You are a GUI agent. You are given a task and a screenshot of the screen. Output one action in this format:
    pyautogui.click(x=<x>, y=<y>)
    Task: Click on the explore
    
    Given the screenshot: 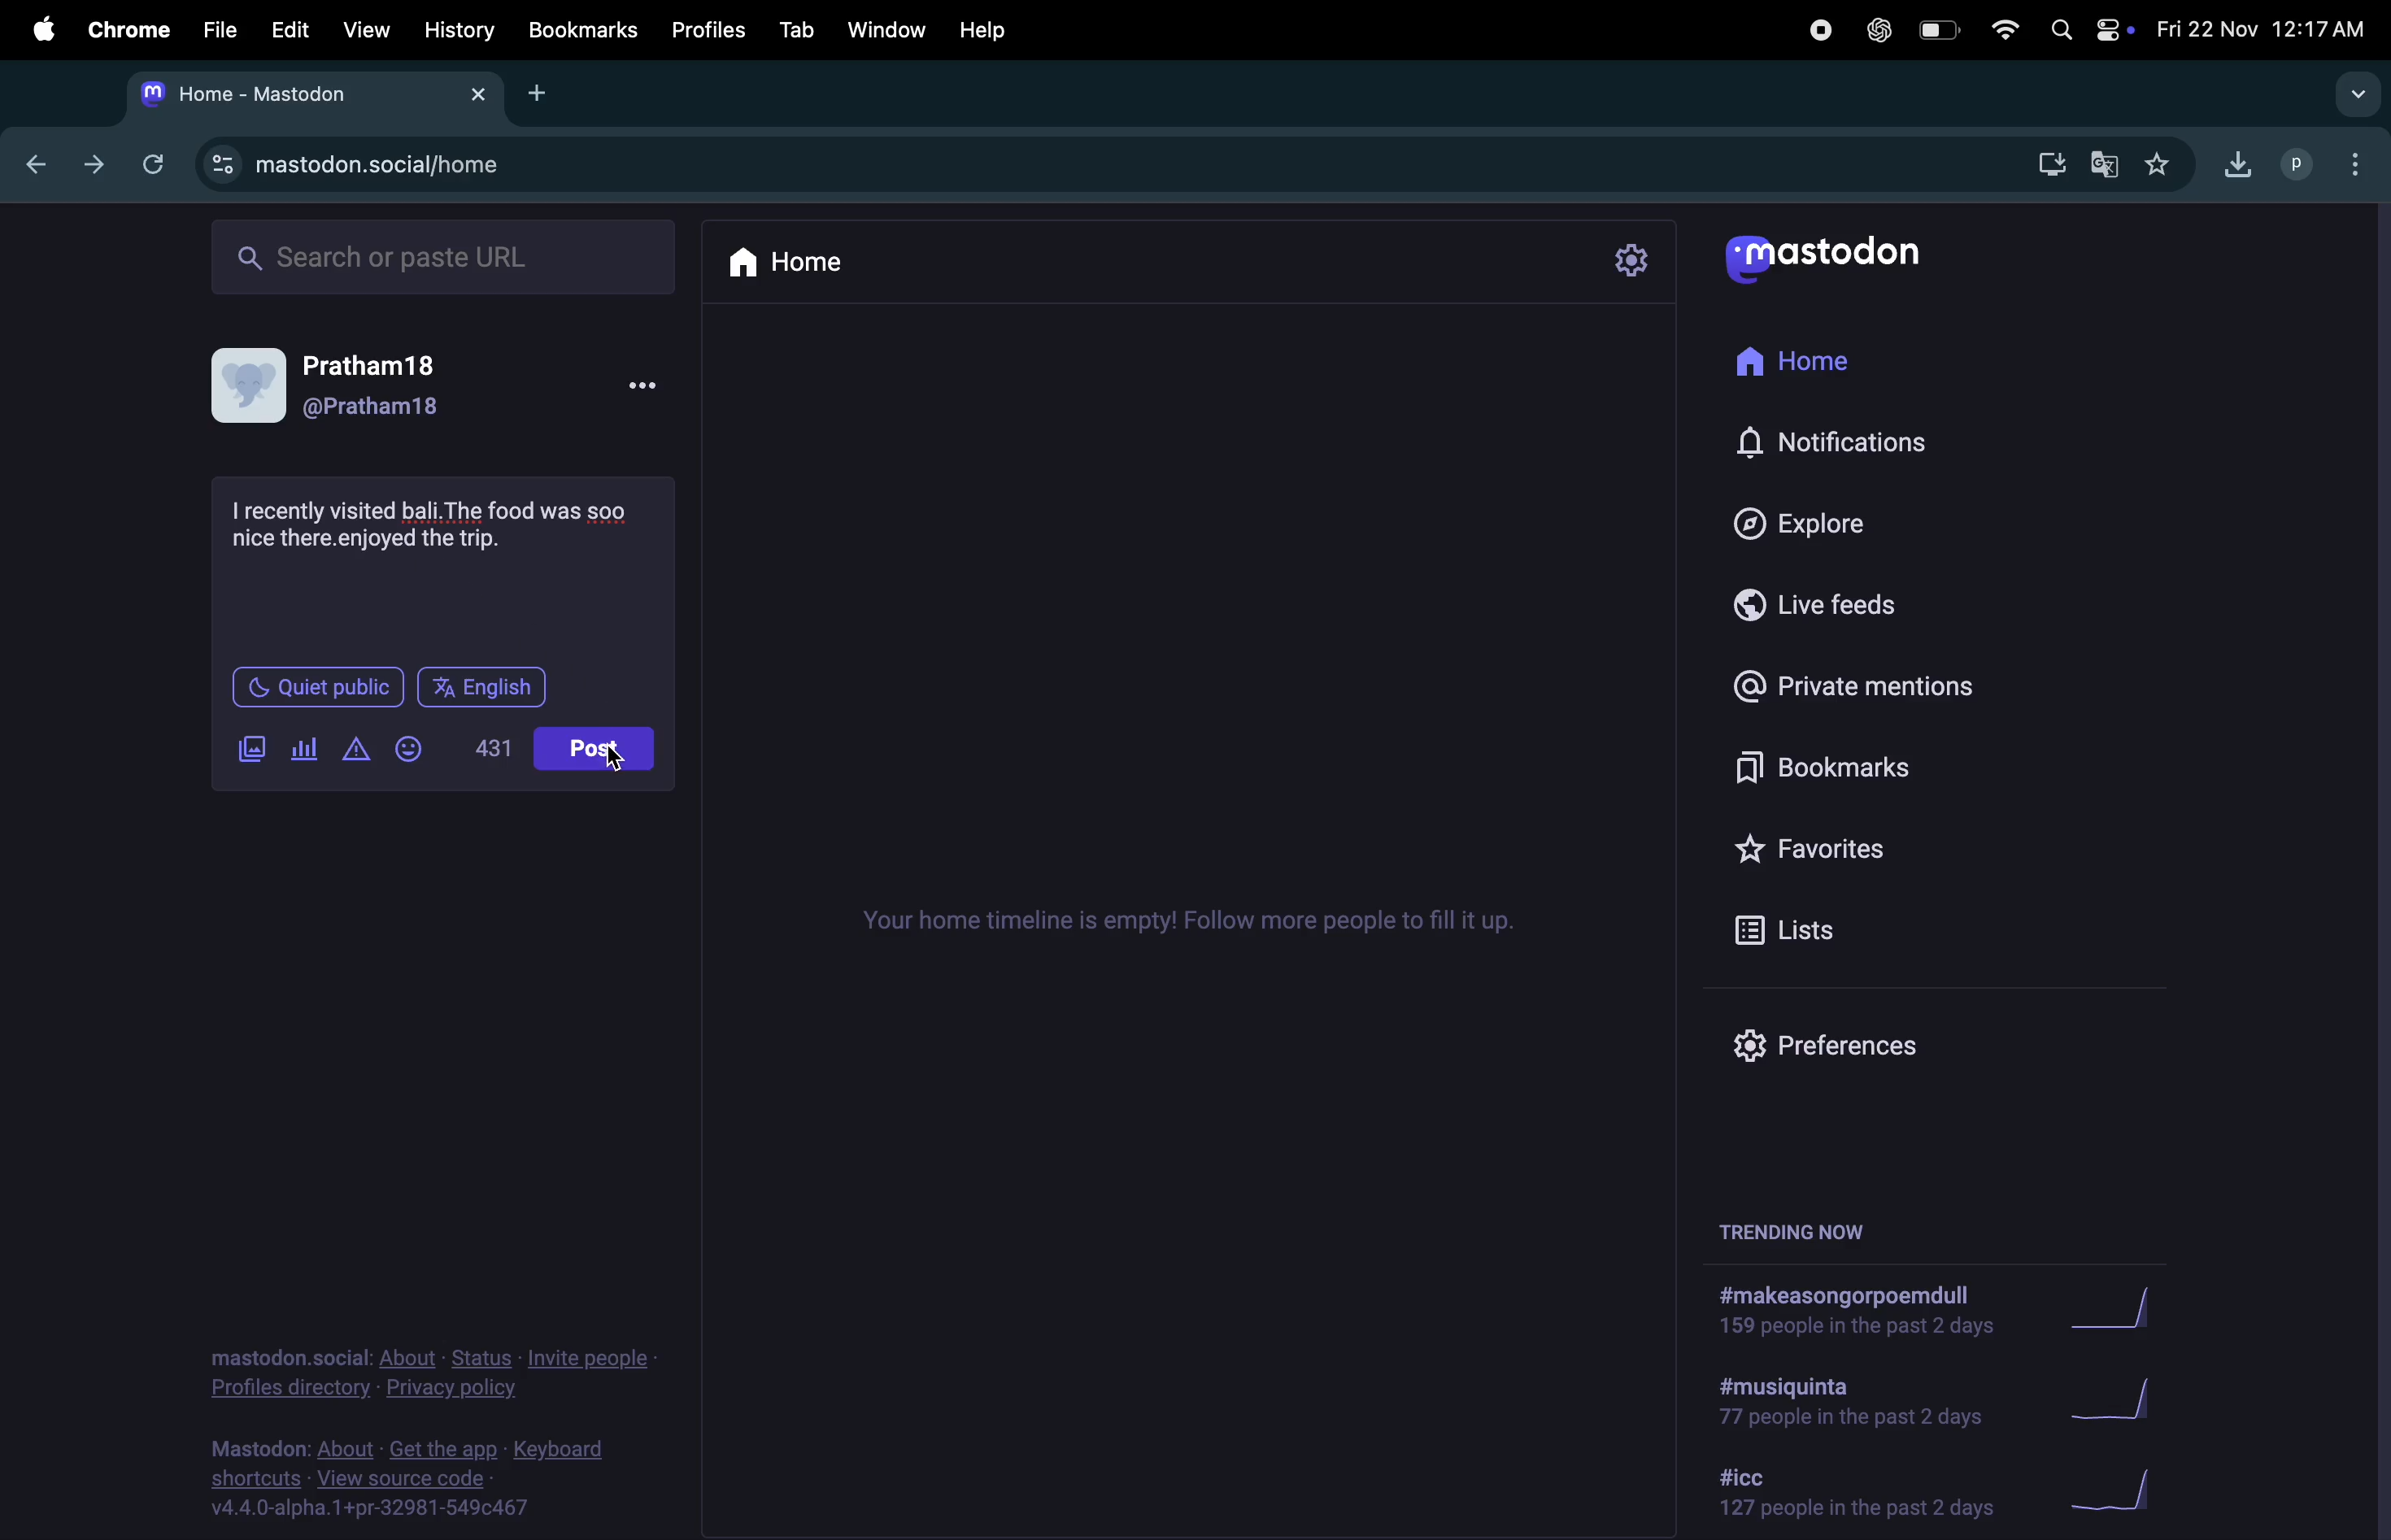 What is the action you would take?
    pyautogui.click(x=1795, y=519)
    